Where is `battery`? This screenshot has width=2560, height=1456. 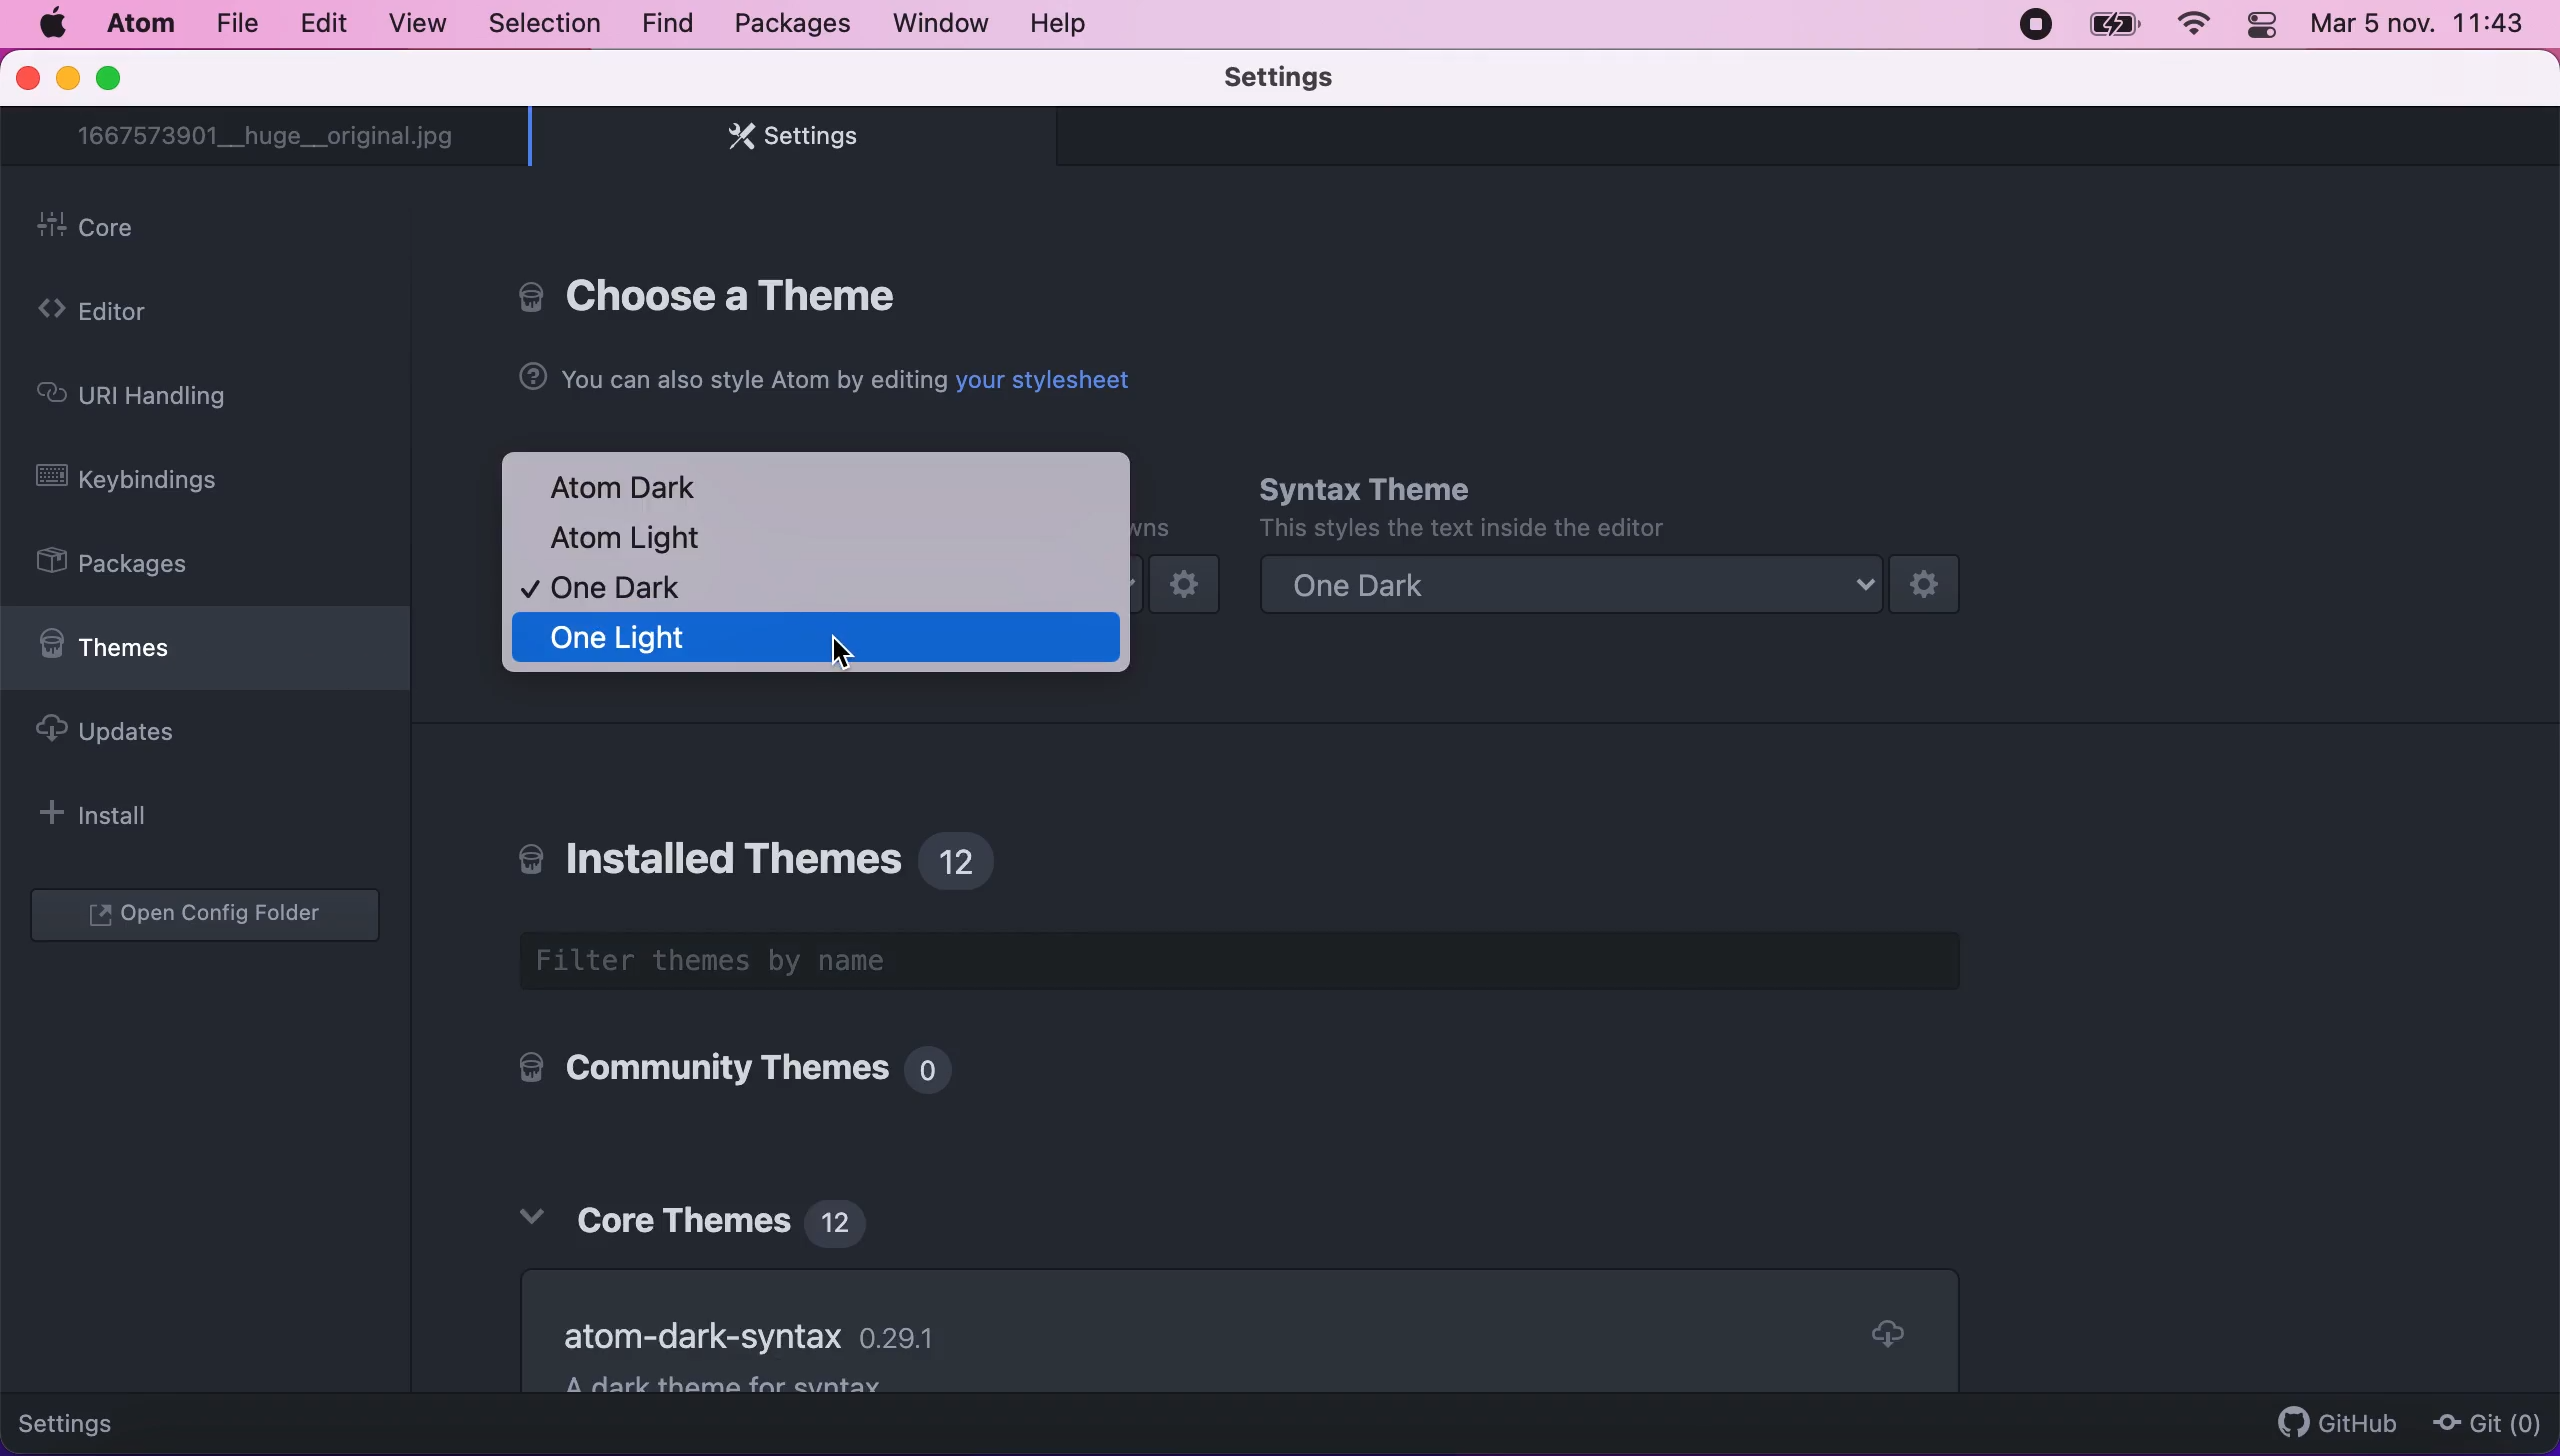
battery is located at coordinates (2112, 28).